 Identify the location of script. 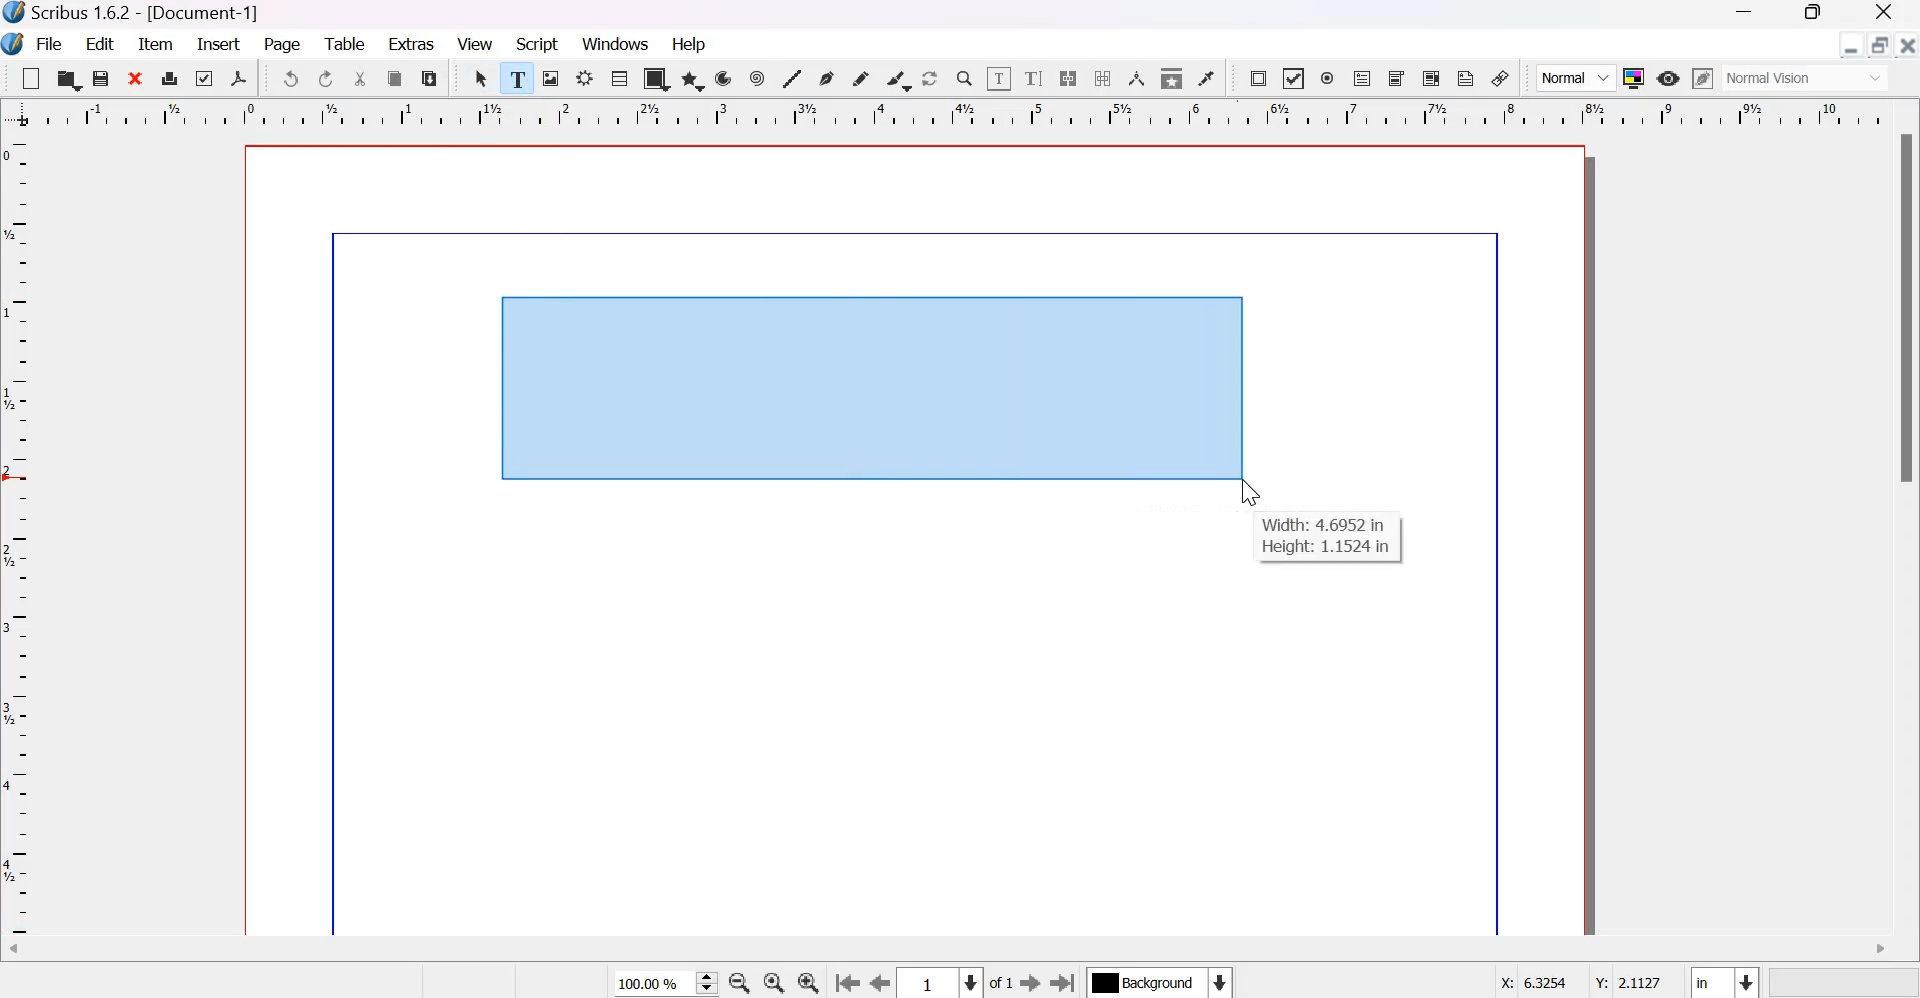
(538, 44).